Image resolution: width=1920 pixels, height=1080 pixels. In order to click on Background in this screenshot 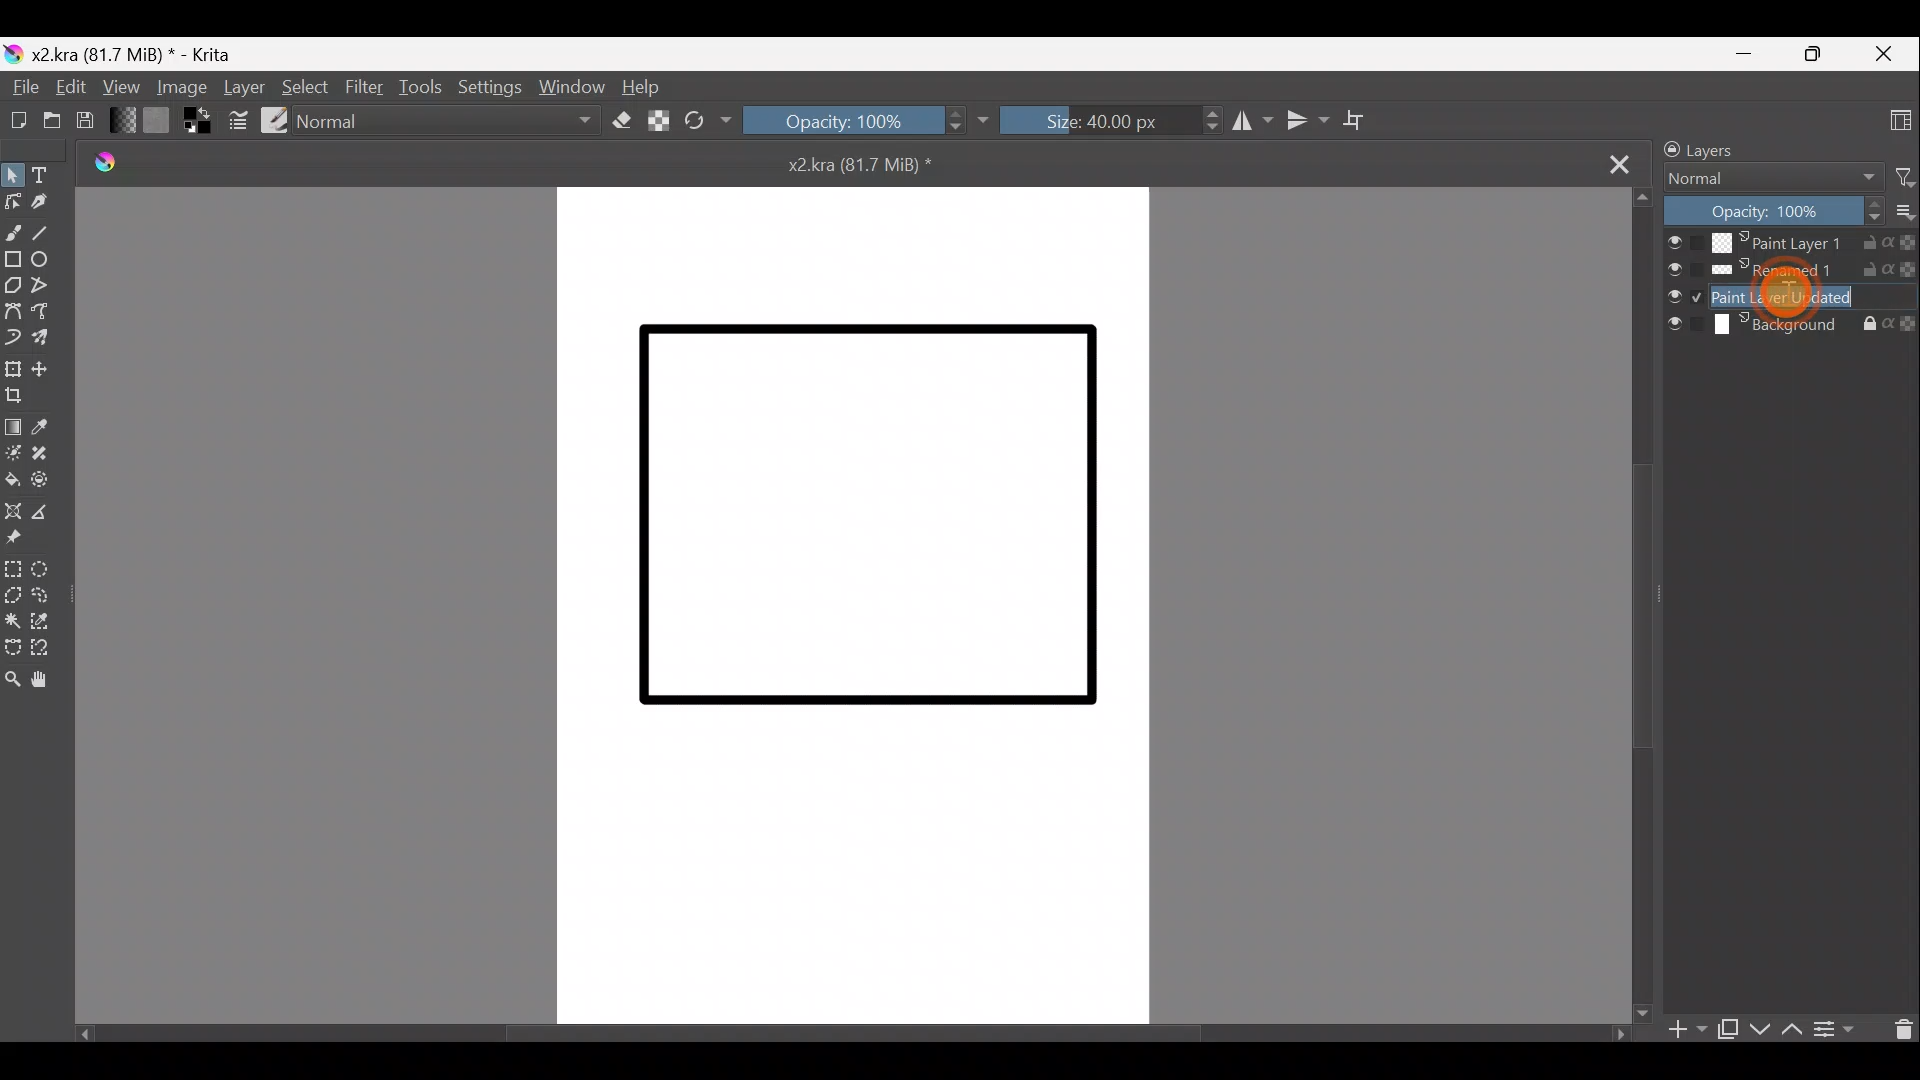, I will do `click(1790, 329)`.